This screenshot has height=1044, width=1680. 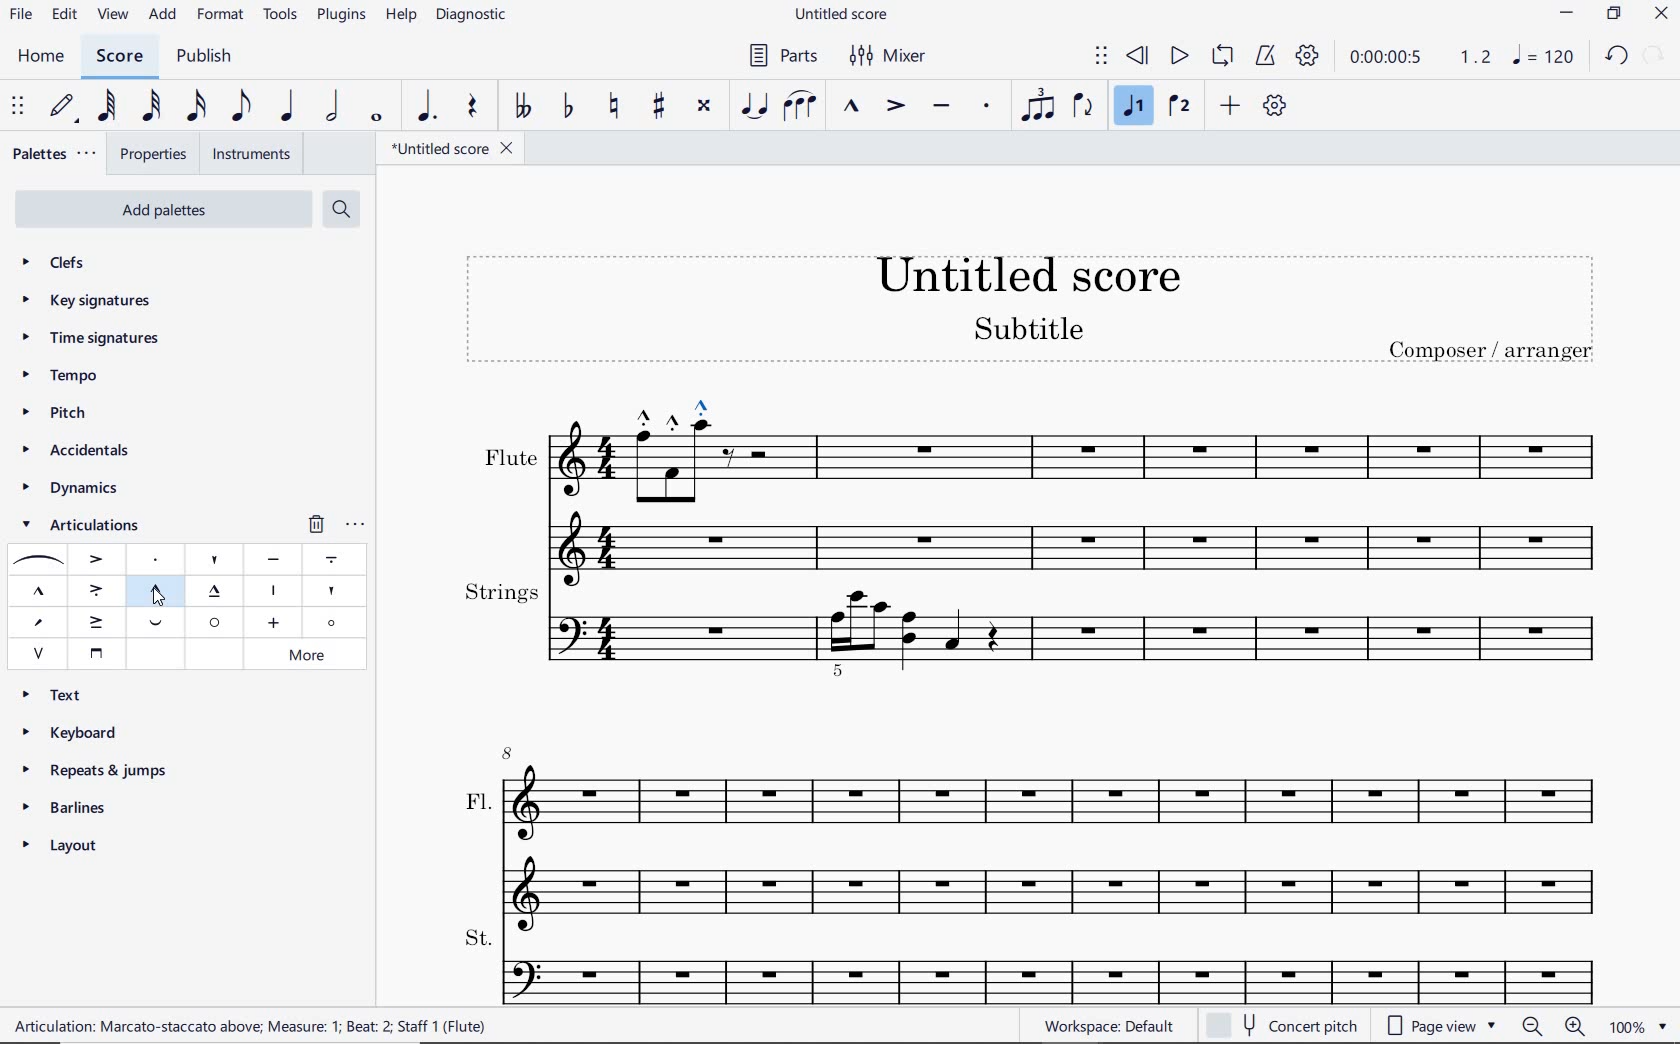 What do you see at coordinates (213, 622) in the screenshot?
I see `OPEN` at bounding box center [213, 622].